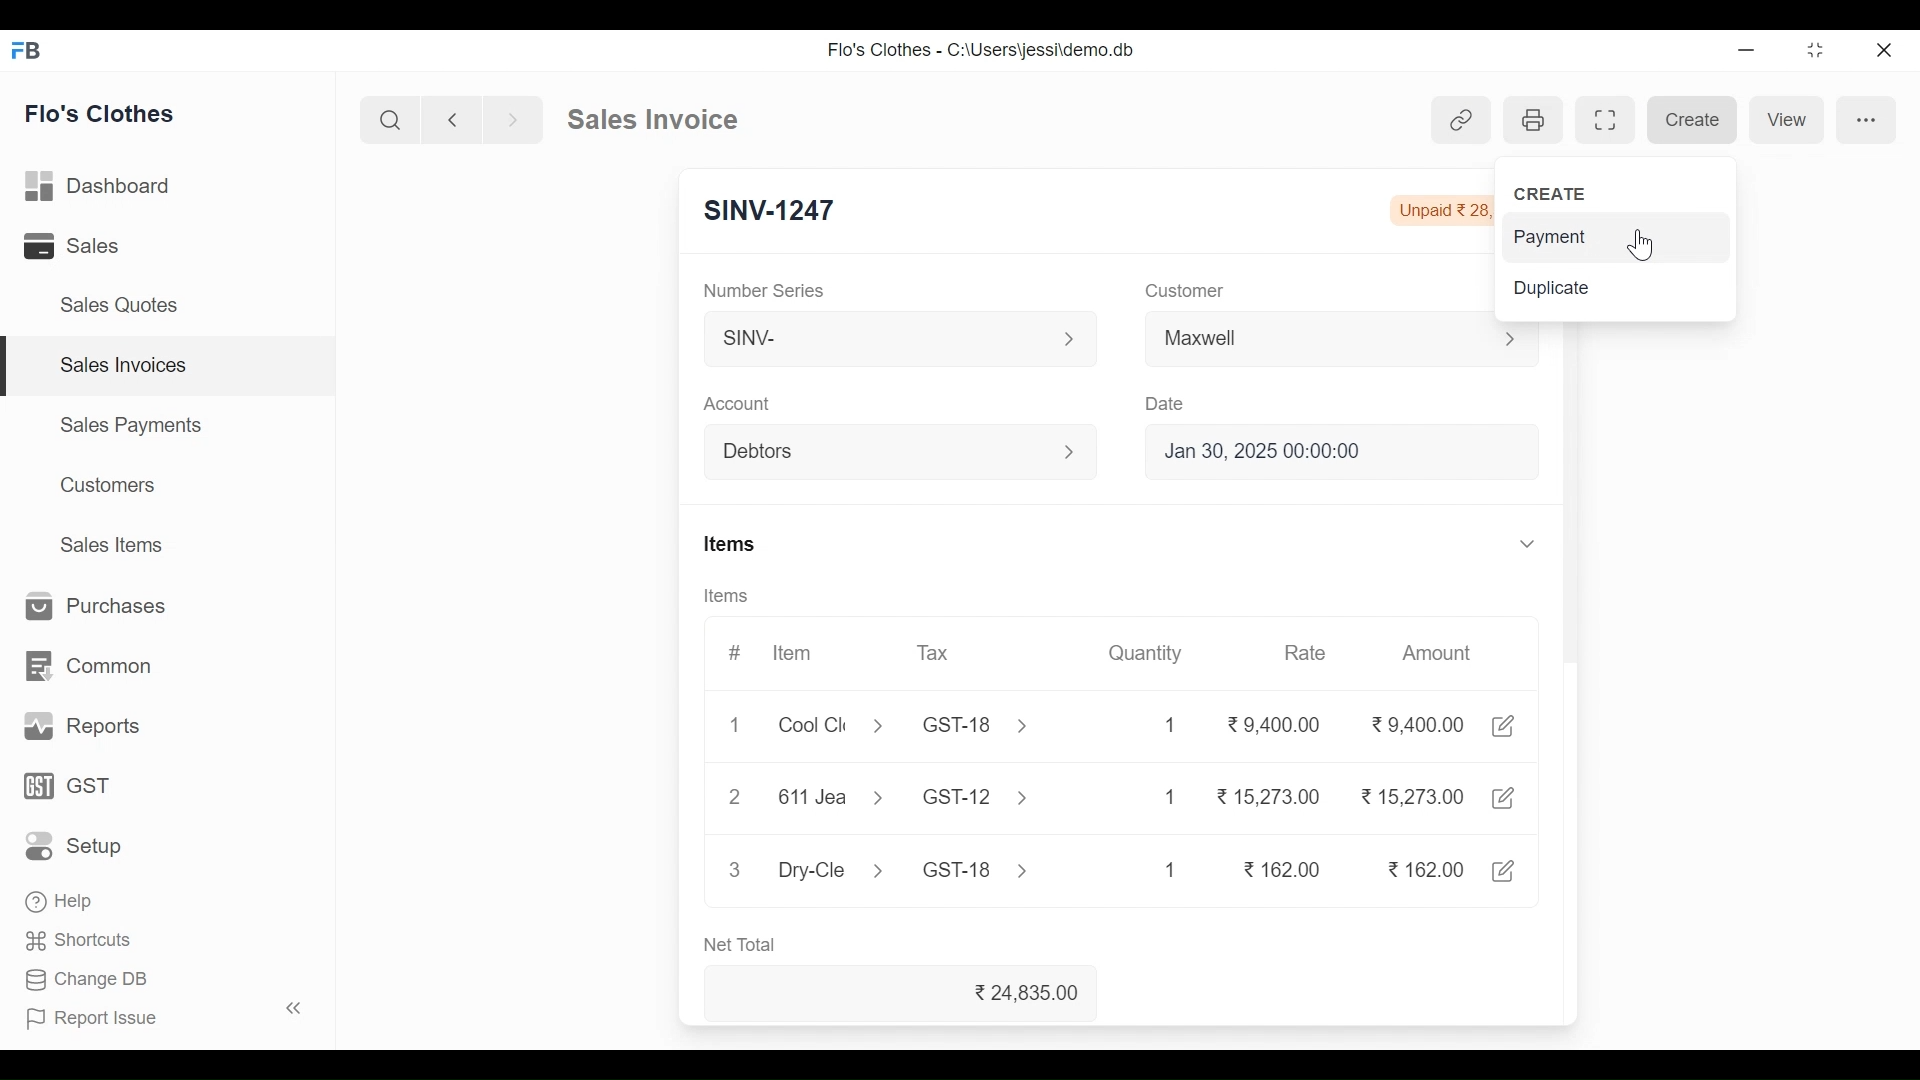 This screenshot has height=1080, width=1920. I want to click on 162.00, so click(1285, 869).